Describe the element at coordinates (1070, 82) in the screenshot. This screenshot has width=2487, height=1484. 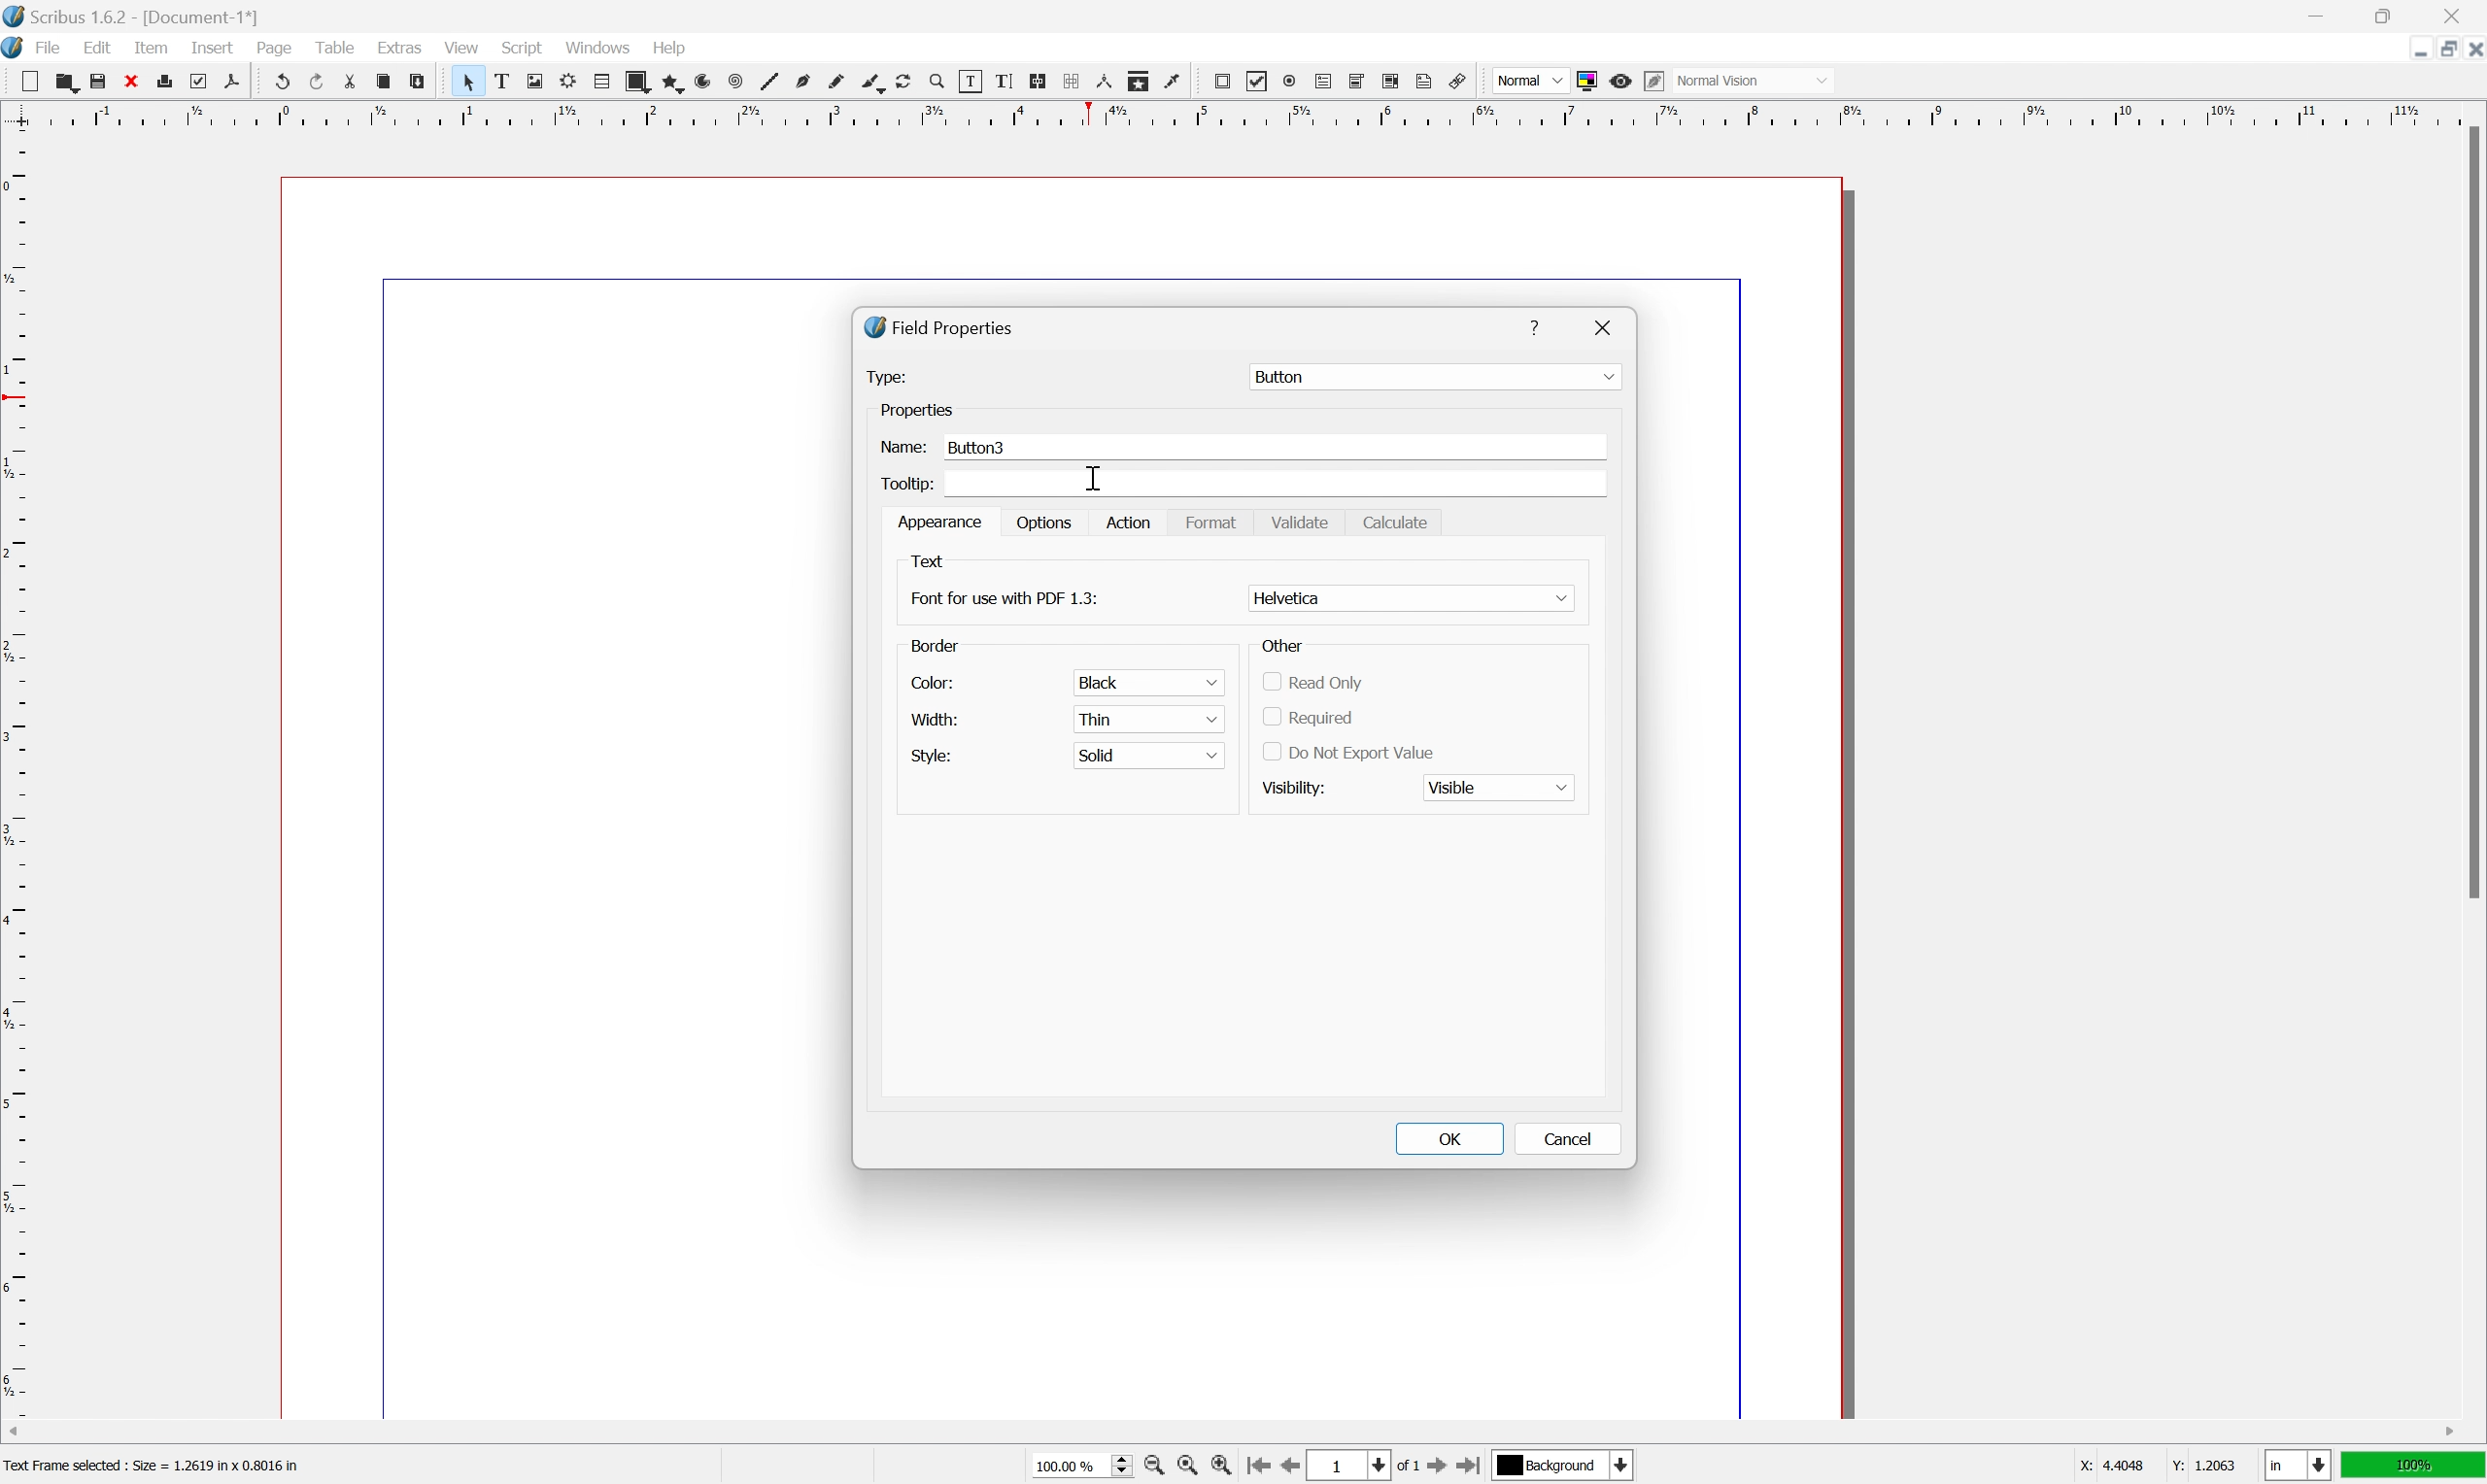
I see `unlink text frames` at that location.